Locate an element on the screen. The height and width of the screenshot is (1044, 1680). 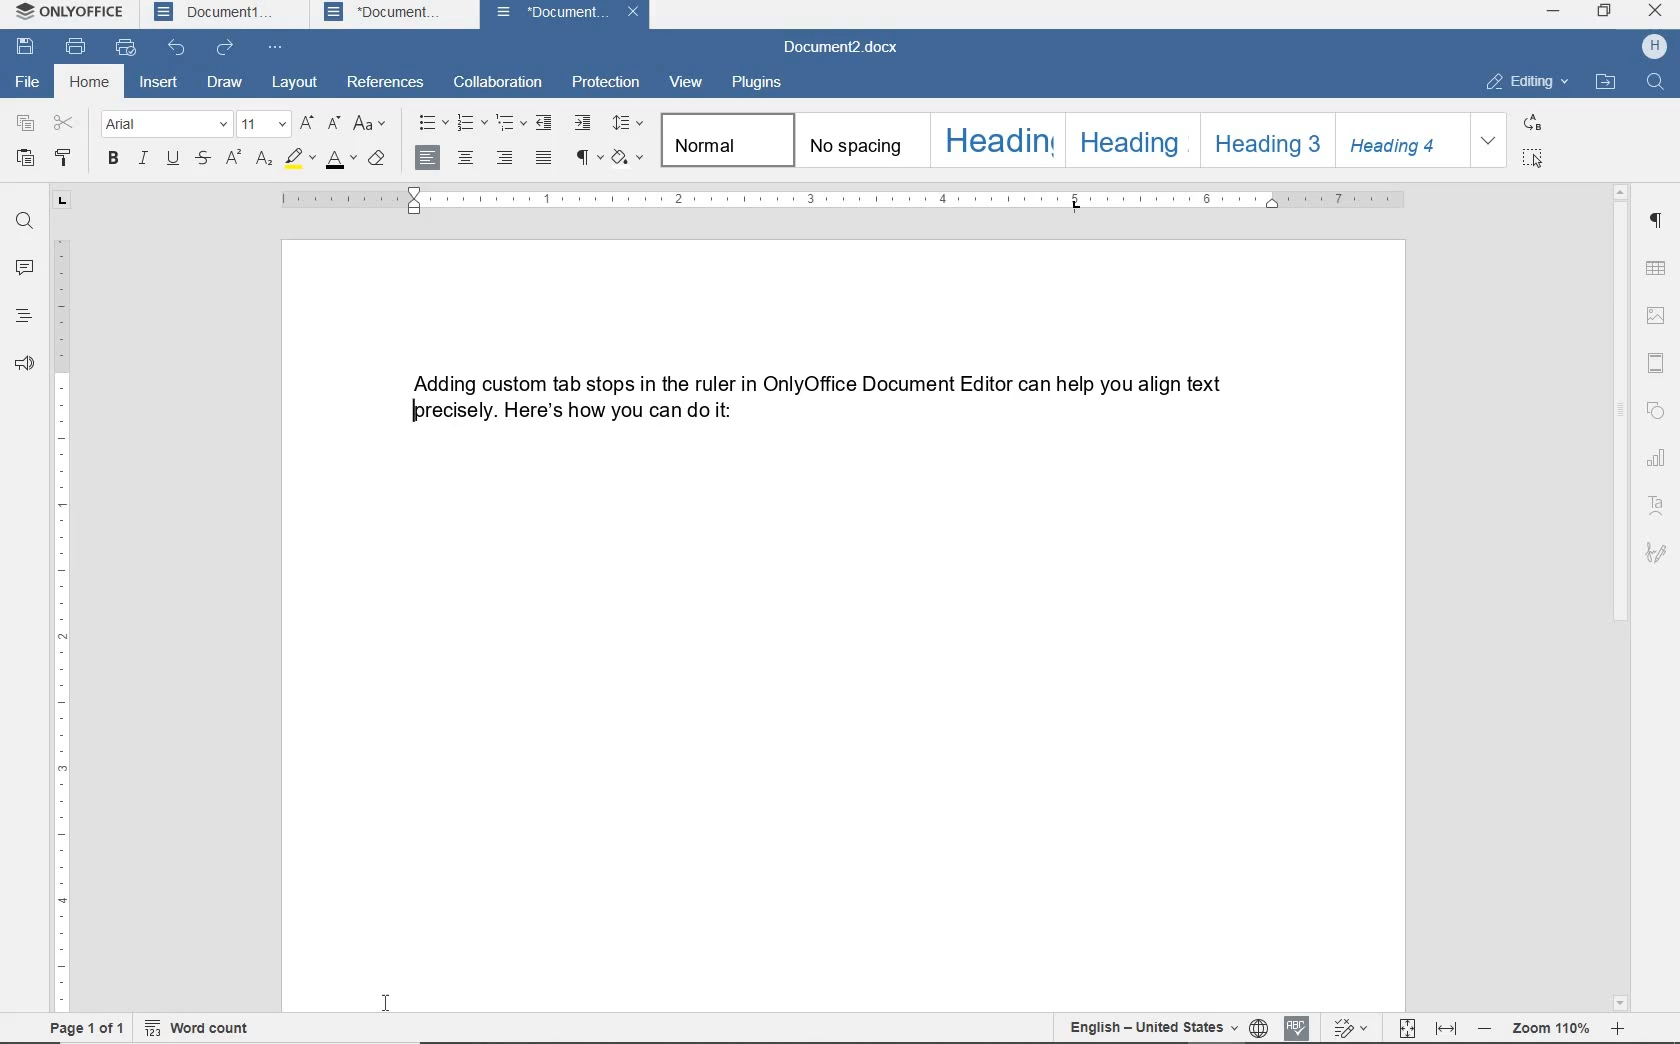
font color is located at coordinates (341, 160).